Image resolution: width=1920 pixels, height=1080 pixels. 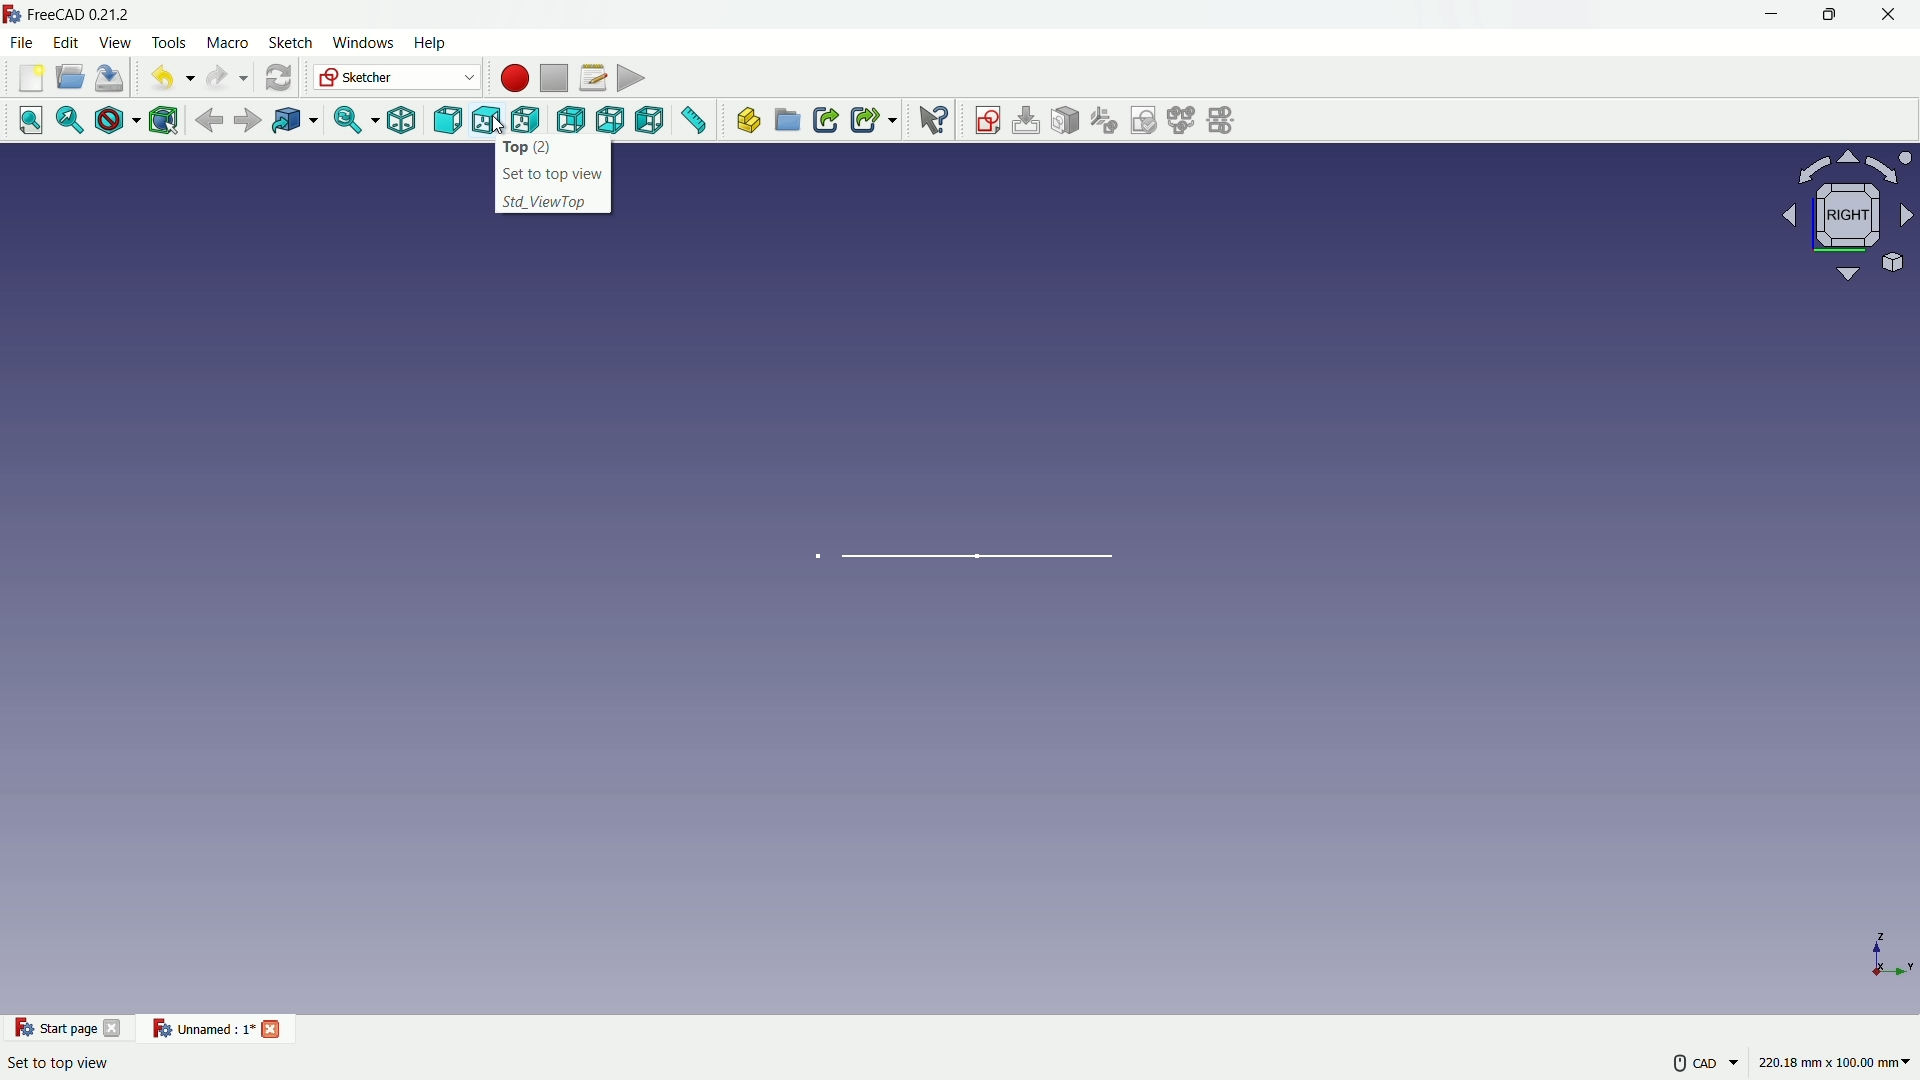 What do you see at coordinates (1685, 1066) in the screenshot?
I see `navigation style` at bounding box center [1685, 1066].